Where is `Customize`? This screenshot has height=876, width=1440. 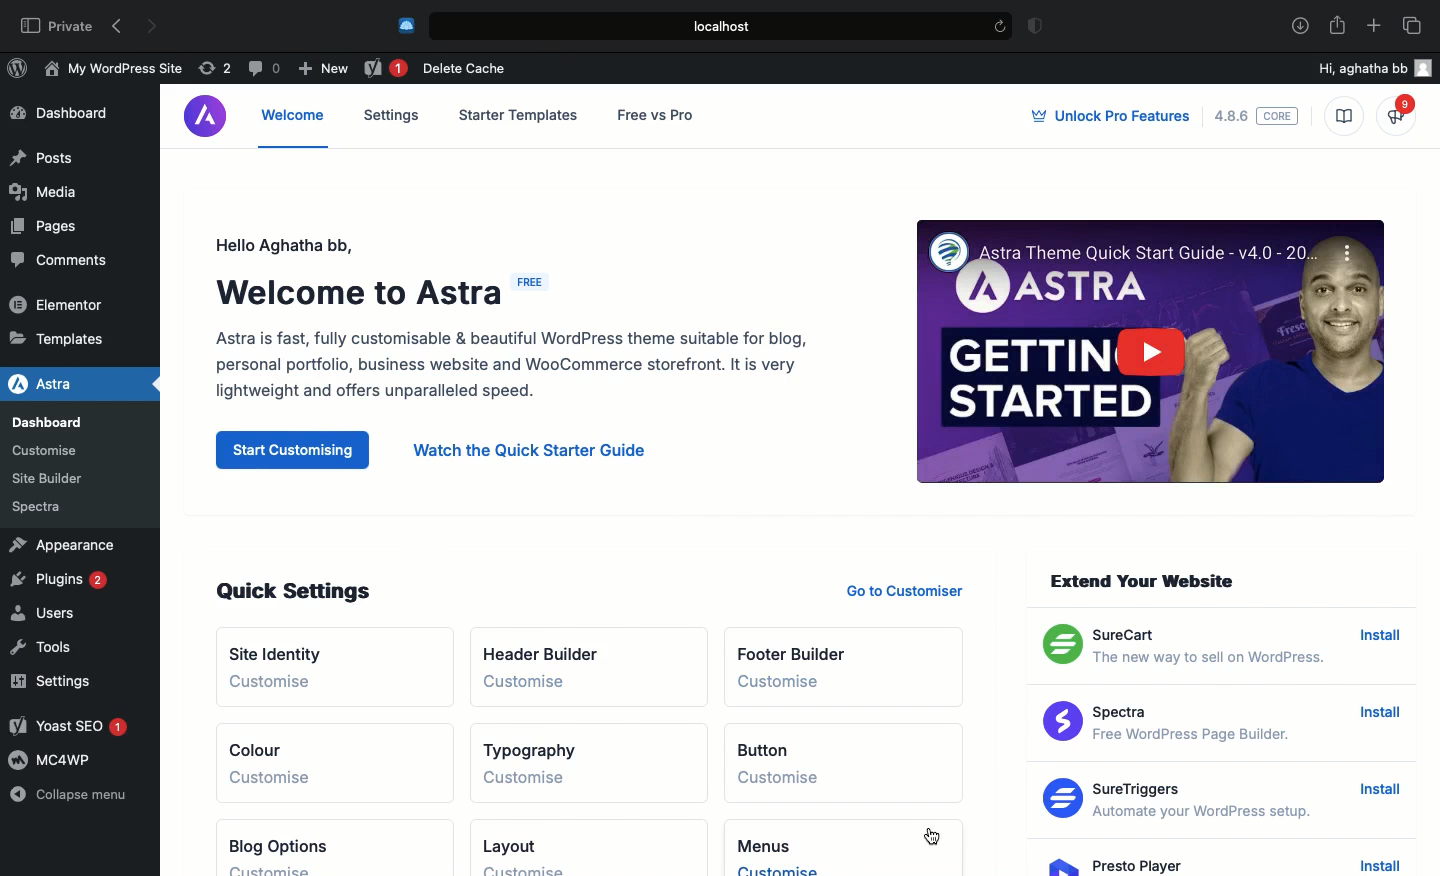
Customize is located at coordinates (522, 681).